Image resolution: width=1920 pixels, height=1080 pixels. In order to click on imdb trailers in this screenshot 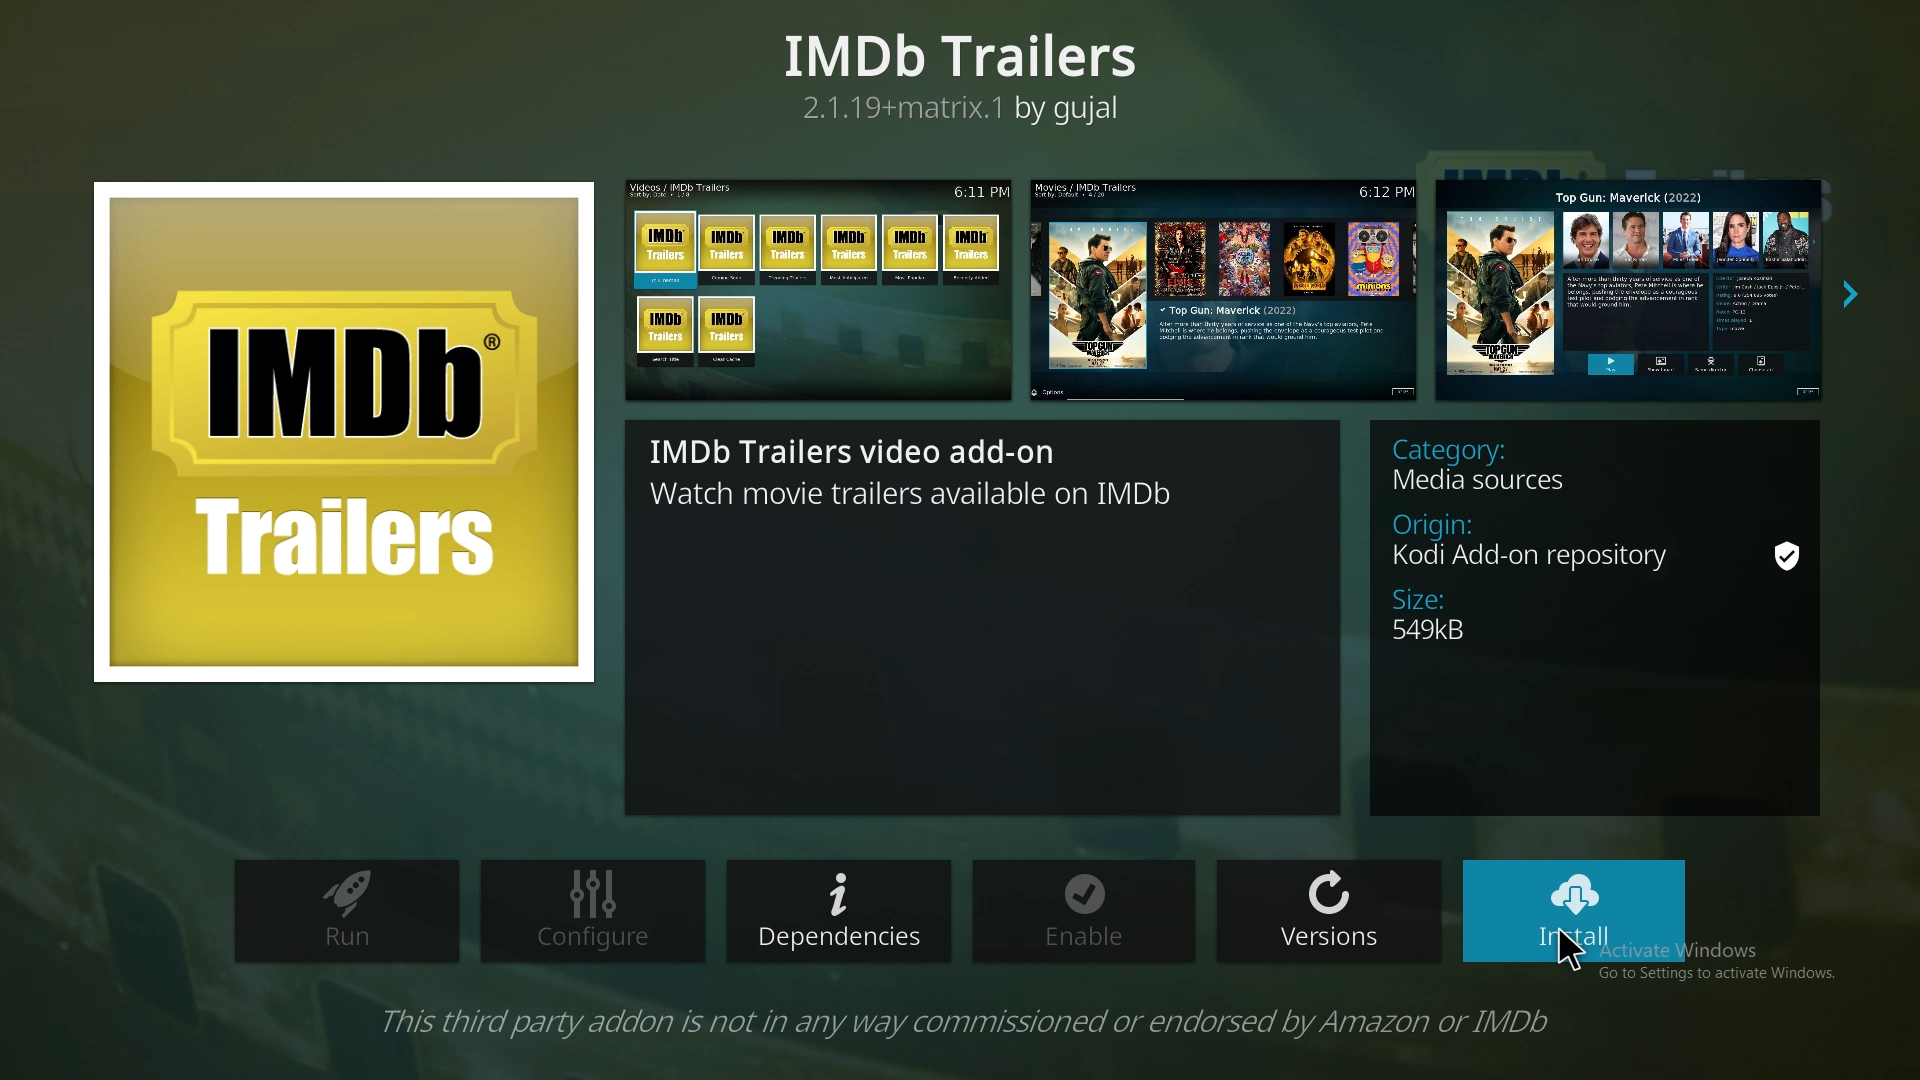, I will do `click(966, 73)`.